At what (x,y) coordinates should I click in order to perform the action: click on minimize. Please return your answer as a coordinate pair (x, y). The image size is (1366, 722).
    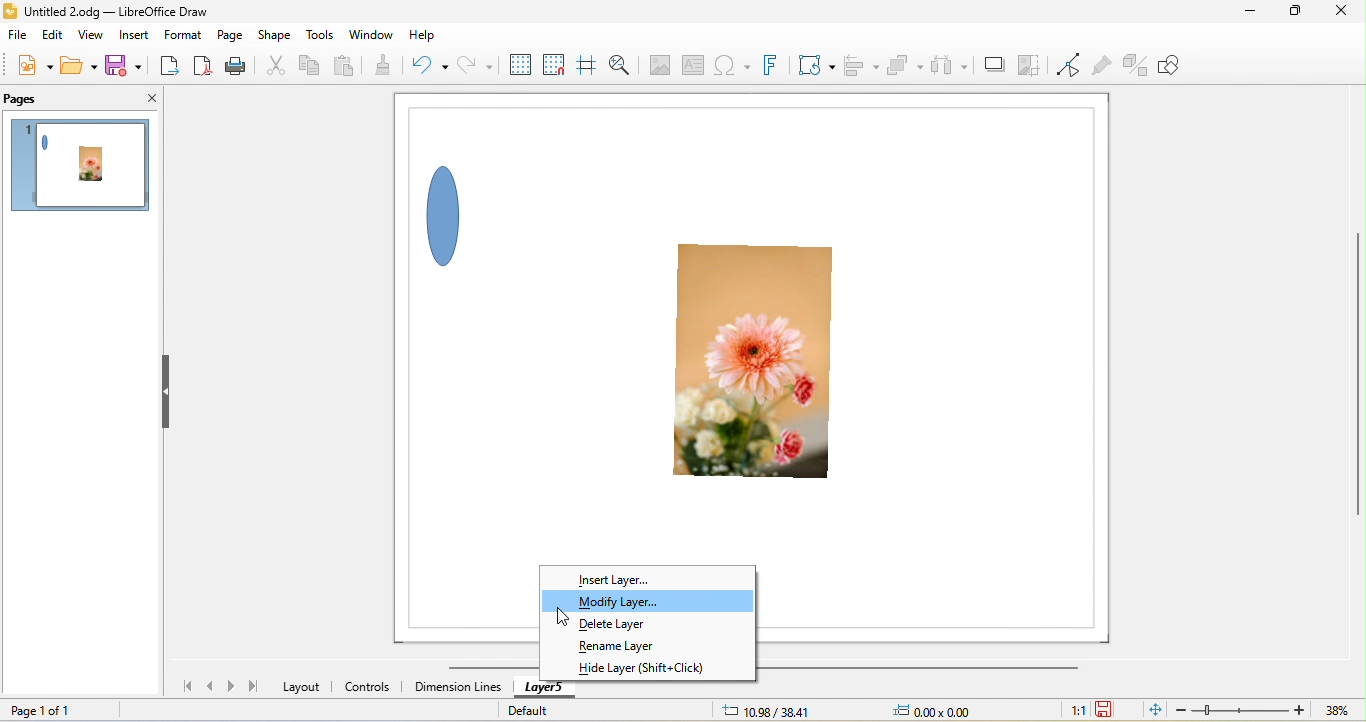
    Looking at the image, I should click on (1252, 13).